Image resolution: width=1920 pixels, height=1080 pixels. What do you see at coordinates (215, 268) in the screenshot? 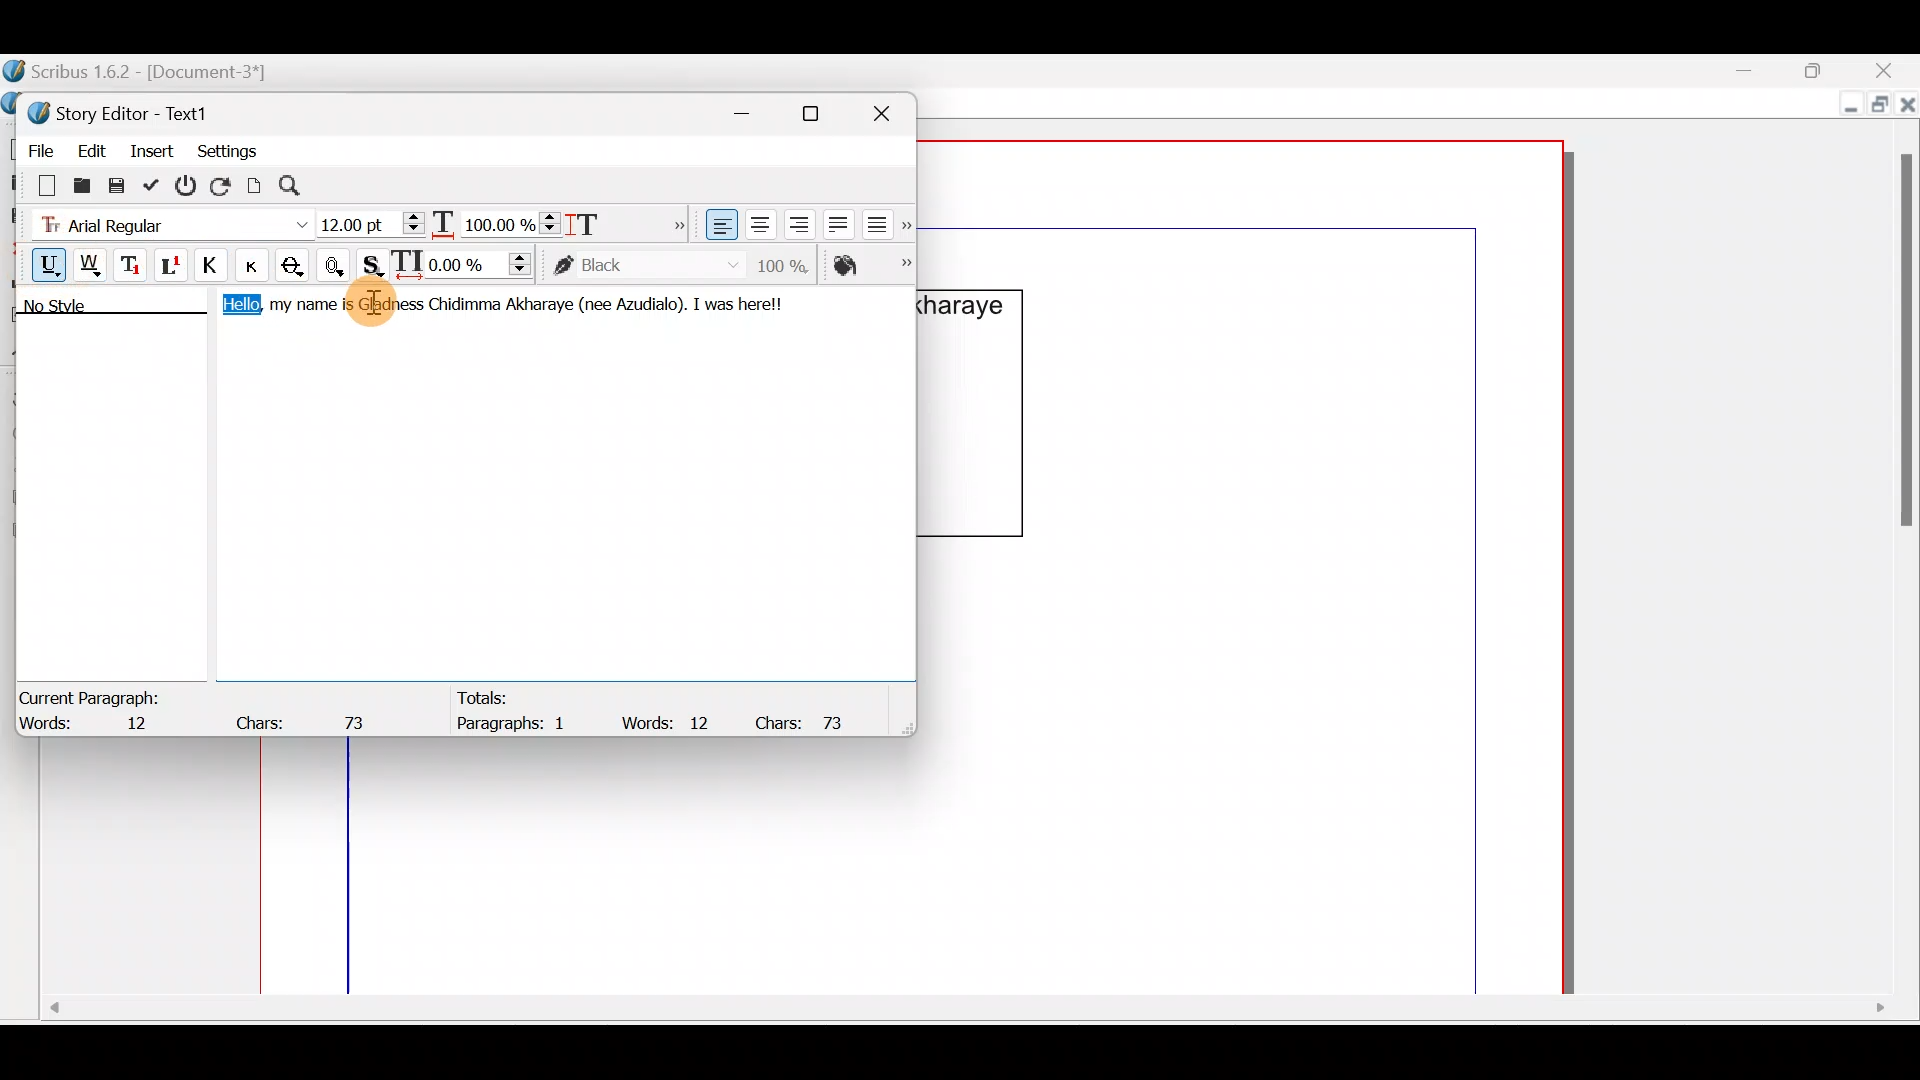
I see `All caps` at bounding box center [215, 268].